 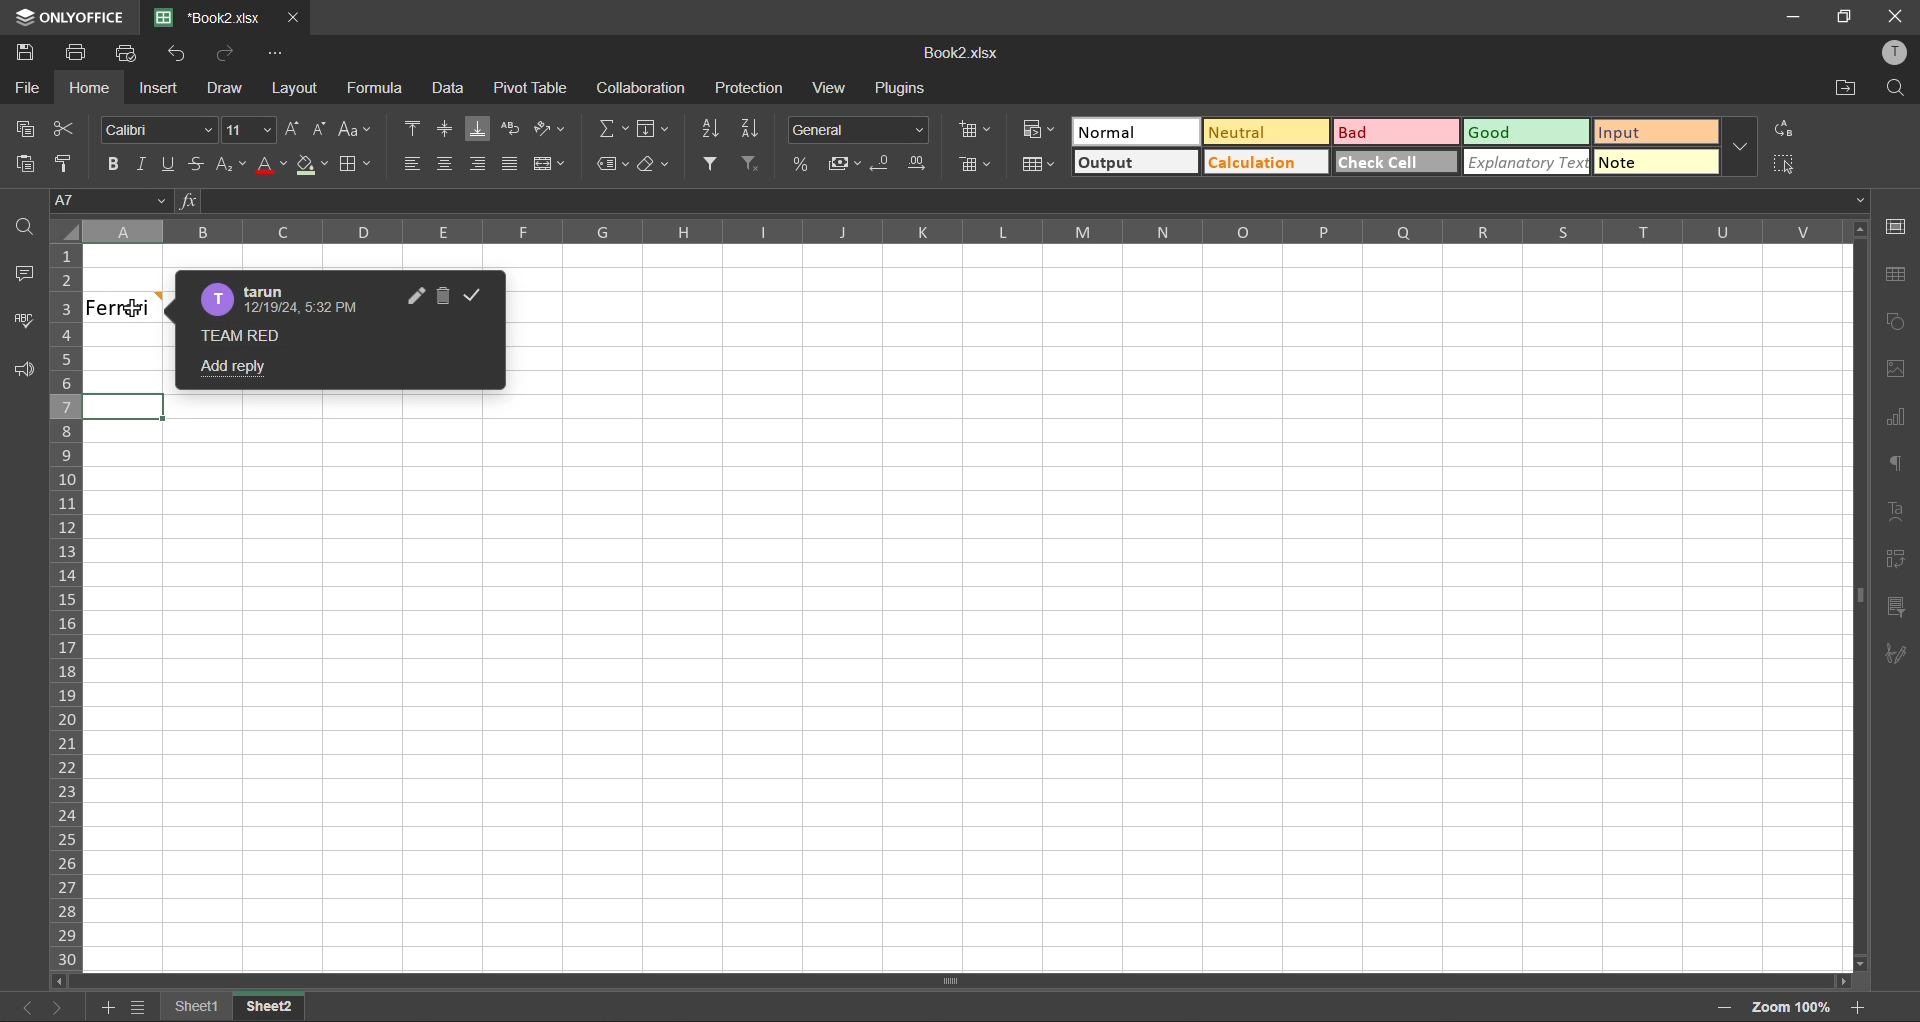 I want to click on slicer, so click(x=1894, y=608).